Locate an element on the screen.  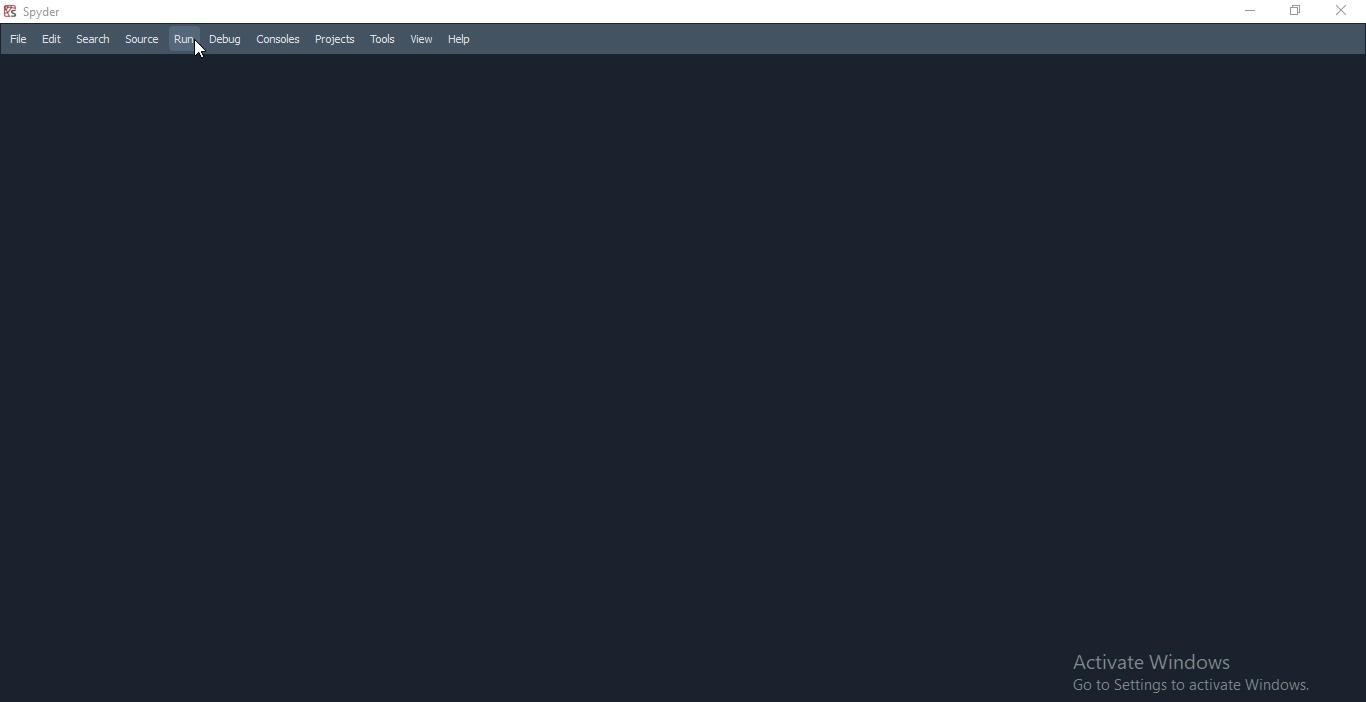
spyder is located at coordinates (50, 10).